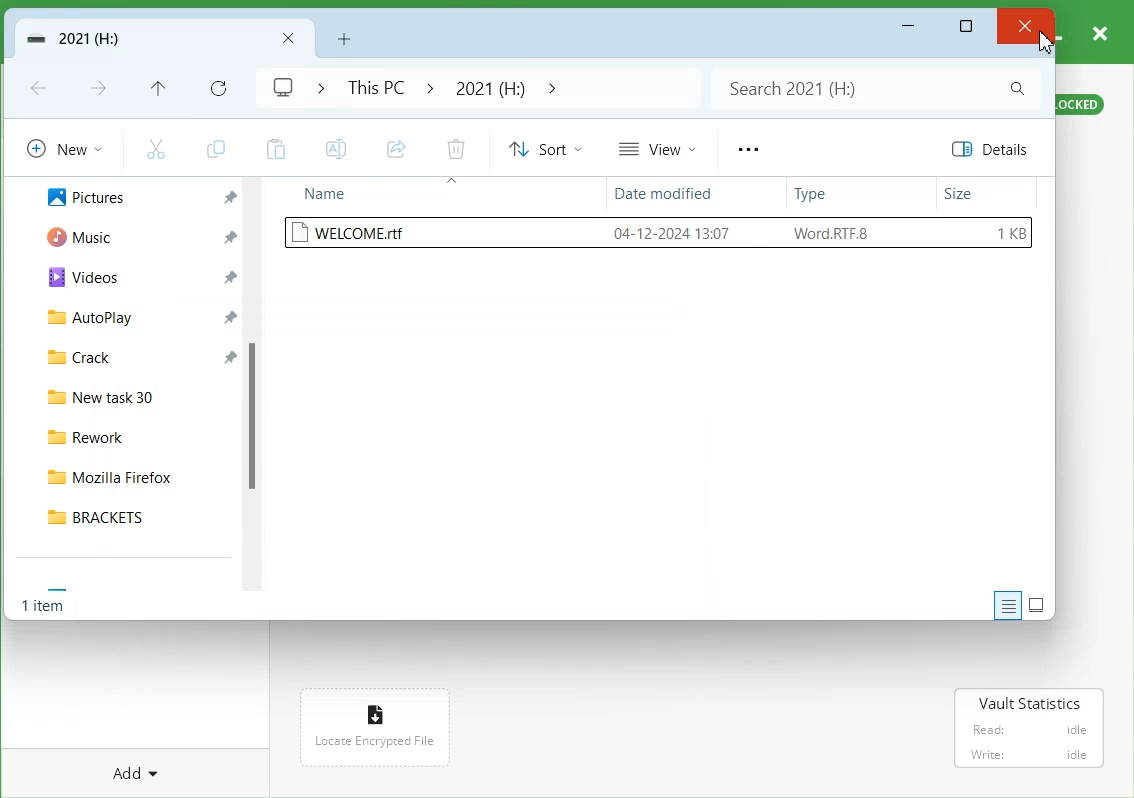  What do you see at coordinates (77, 358) in the screenshot?
I see `Crack` at bounding box center [77, 358].